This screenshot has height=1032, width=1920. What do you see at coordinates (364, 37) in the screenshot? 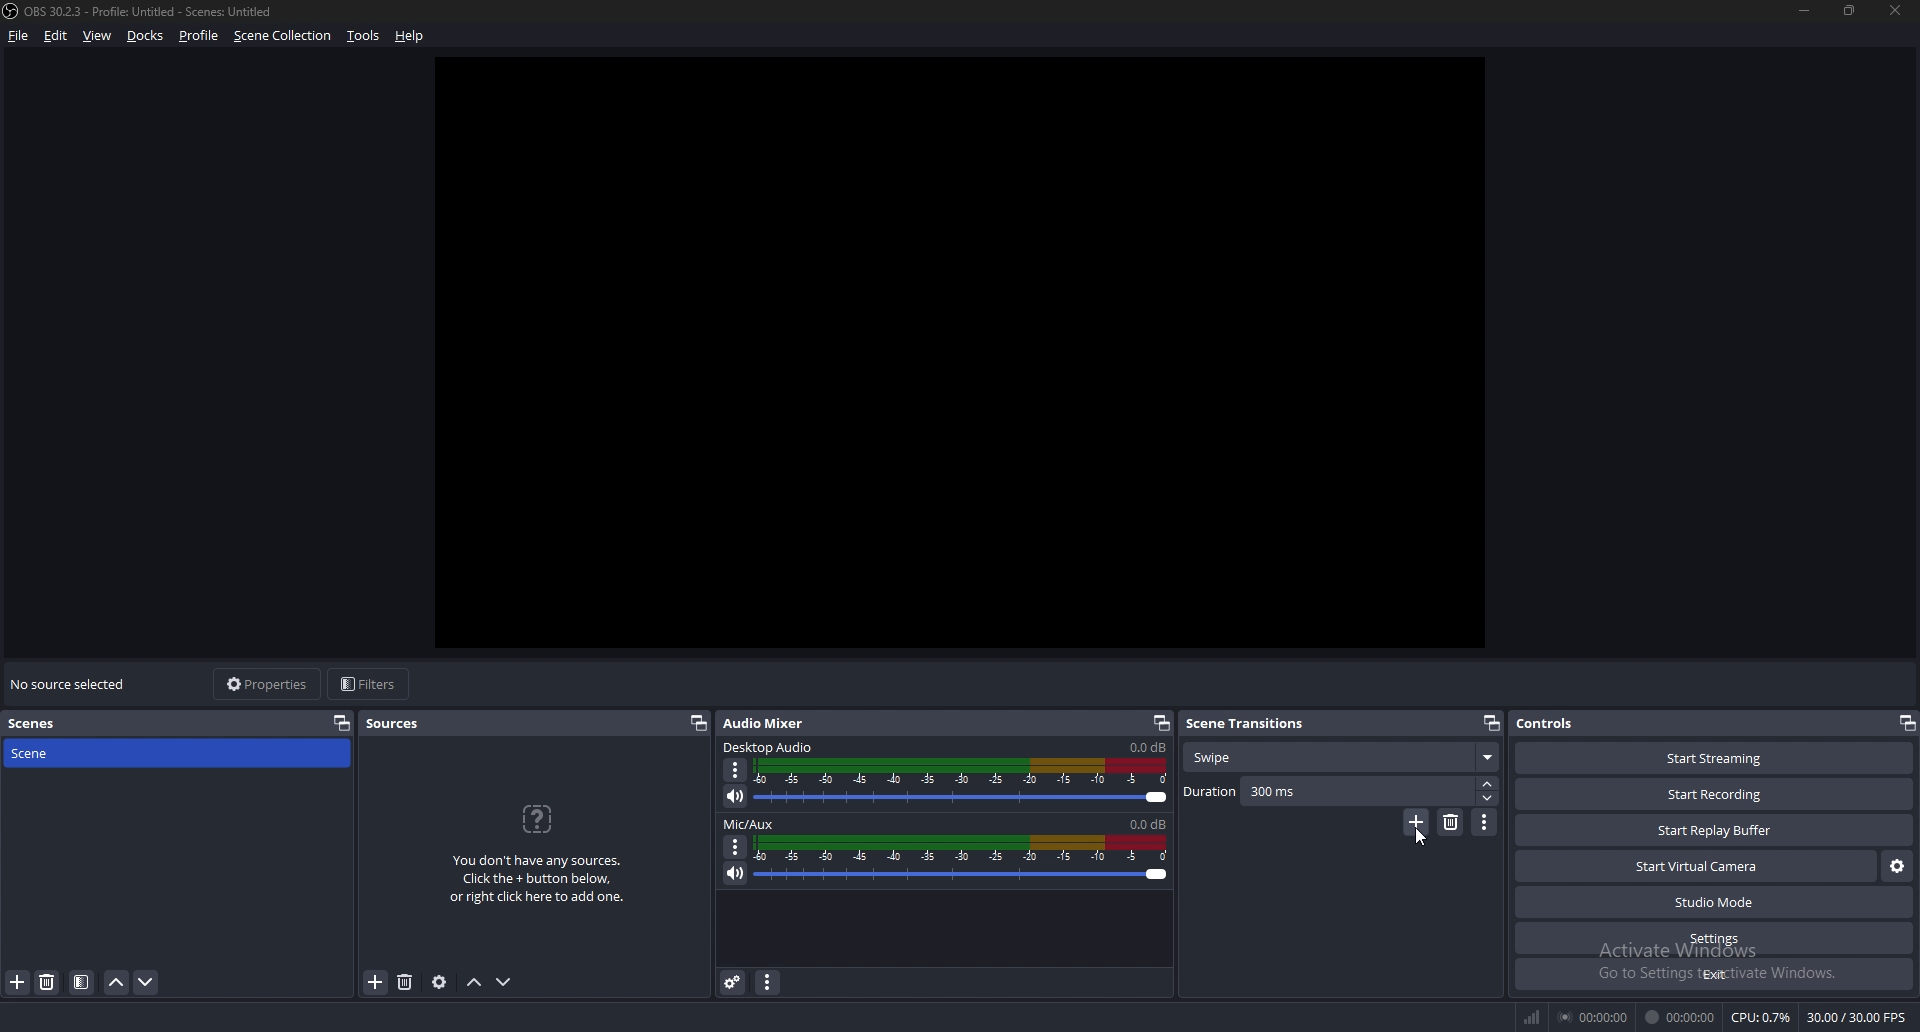
I see `tools` at bounding box center [364, 37].